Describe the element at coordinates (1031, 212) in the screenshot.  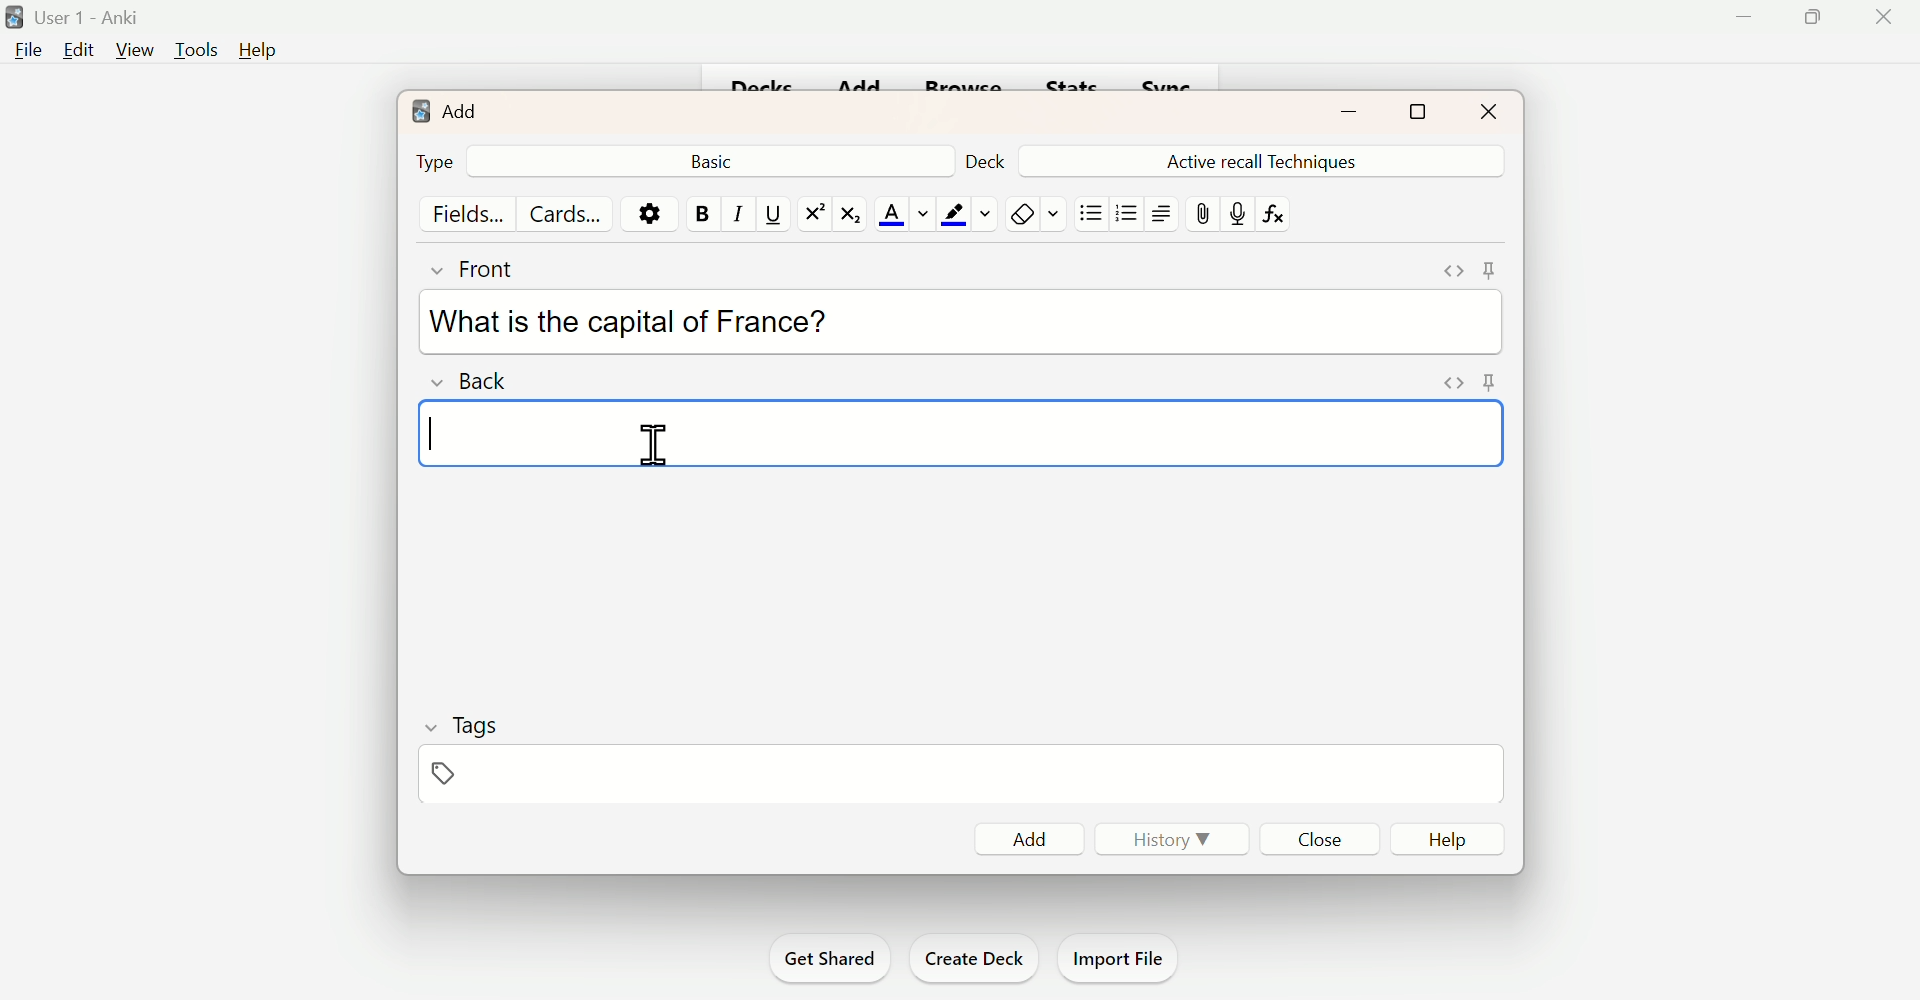
I see `Remove Formatting` at that location.